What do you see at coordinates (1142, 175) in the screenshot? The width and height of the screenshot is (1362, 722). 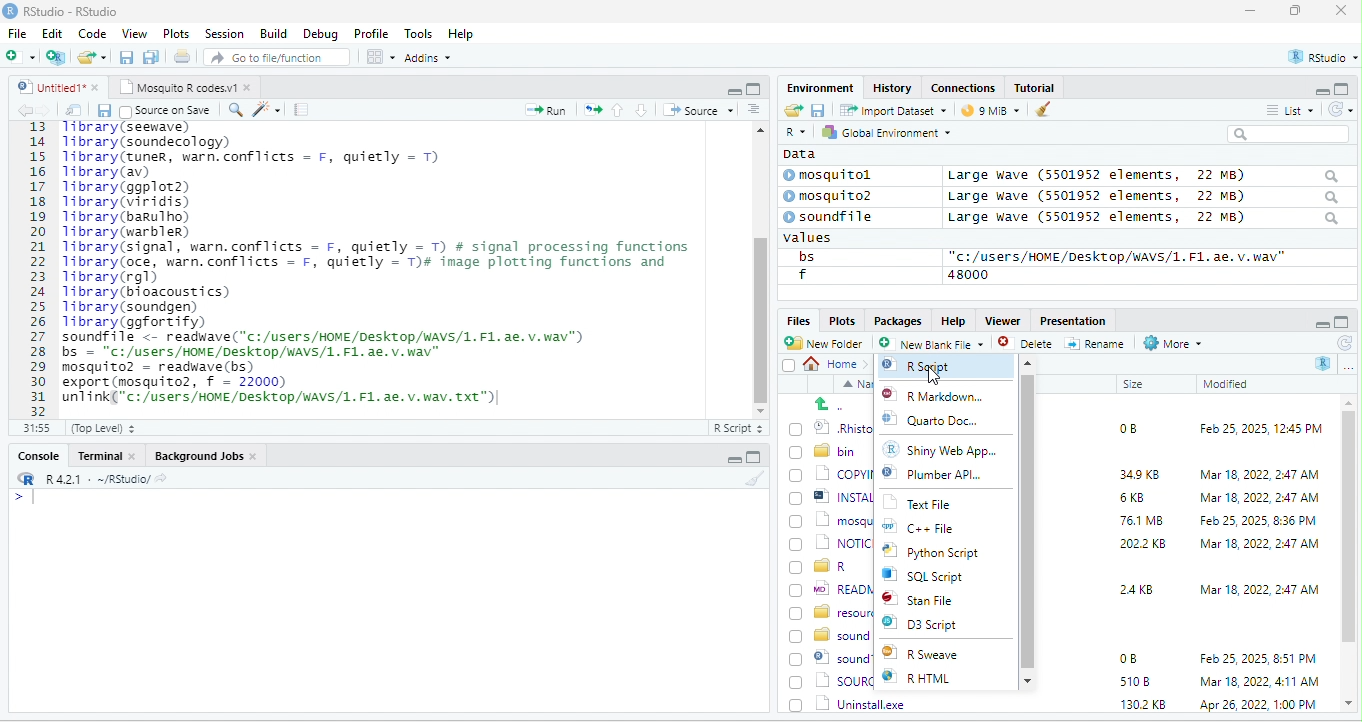 I see `Large wave (5501952 elements, 22 MB)` at bounding box center [1142, 175].